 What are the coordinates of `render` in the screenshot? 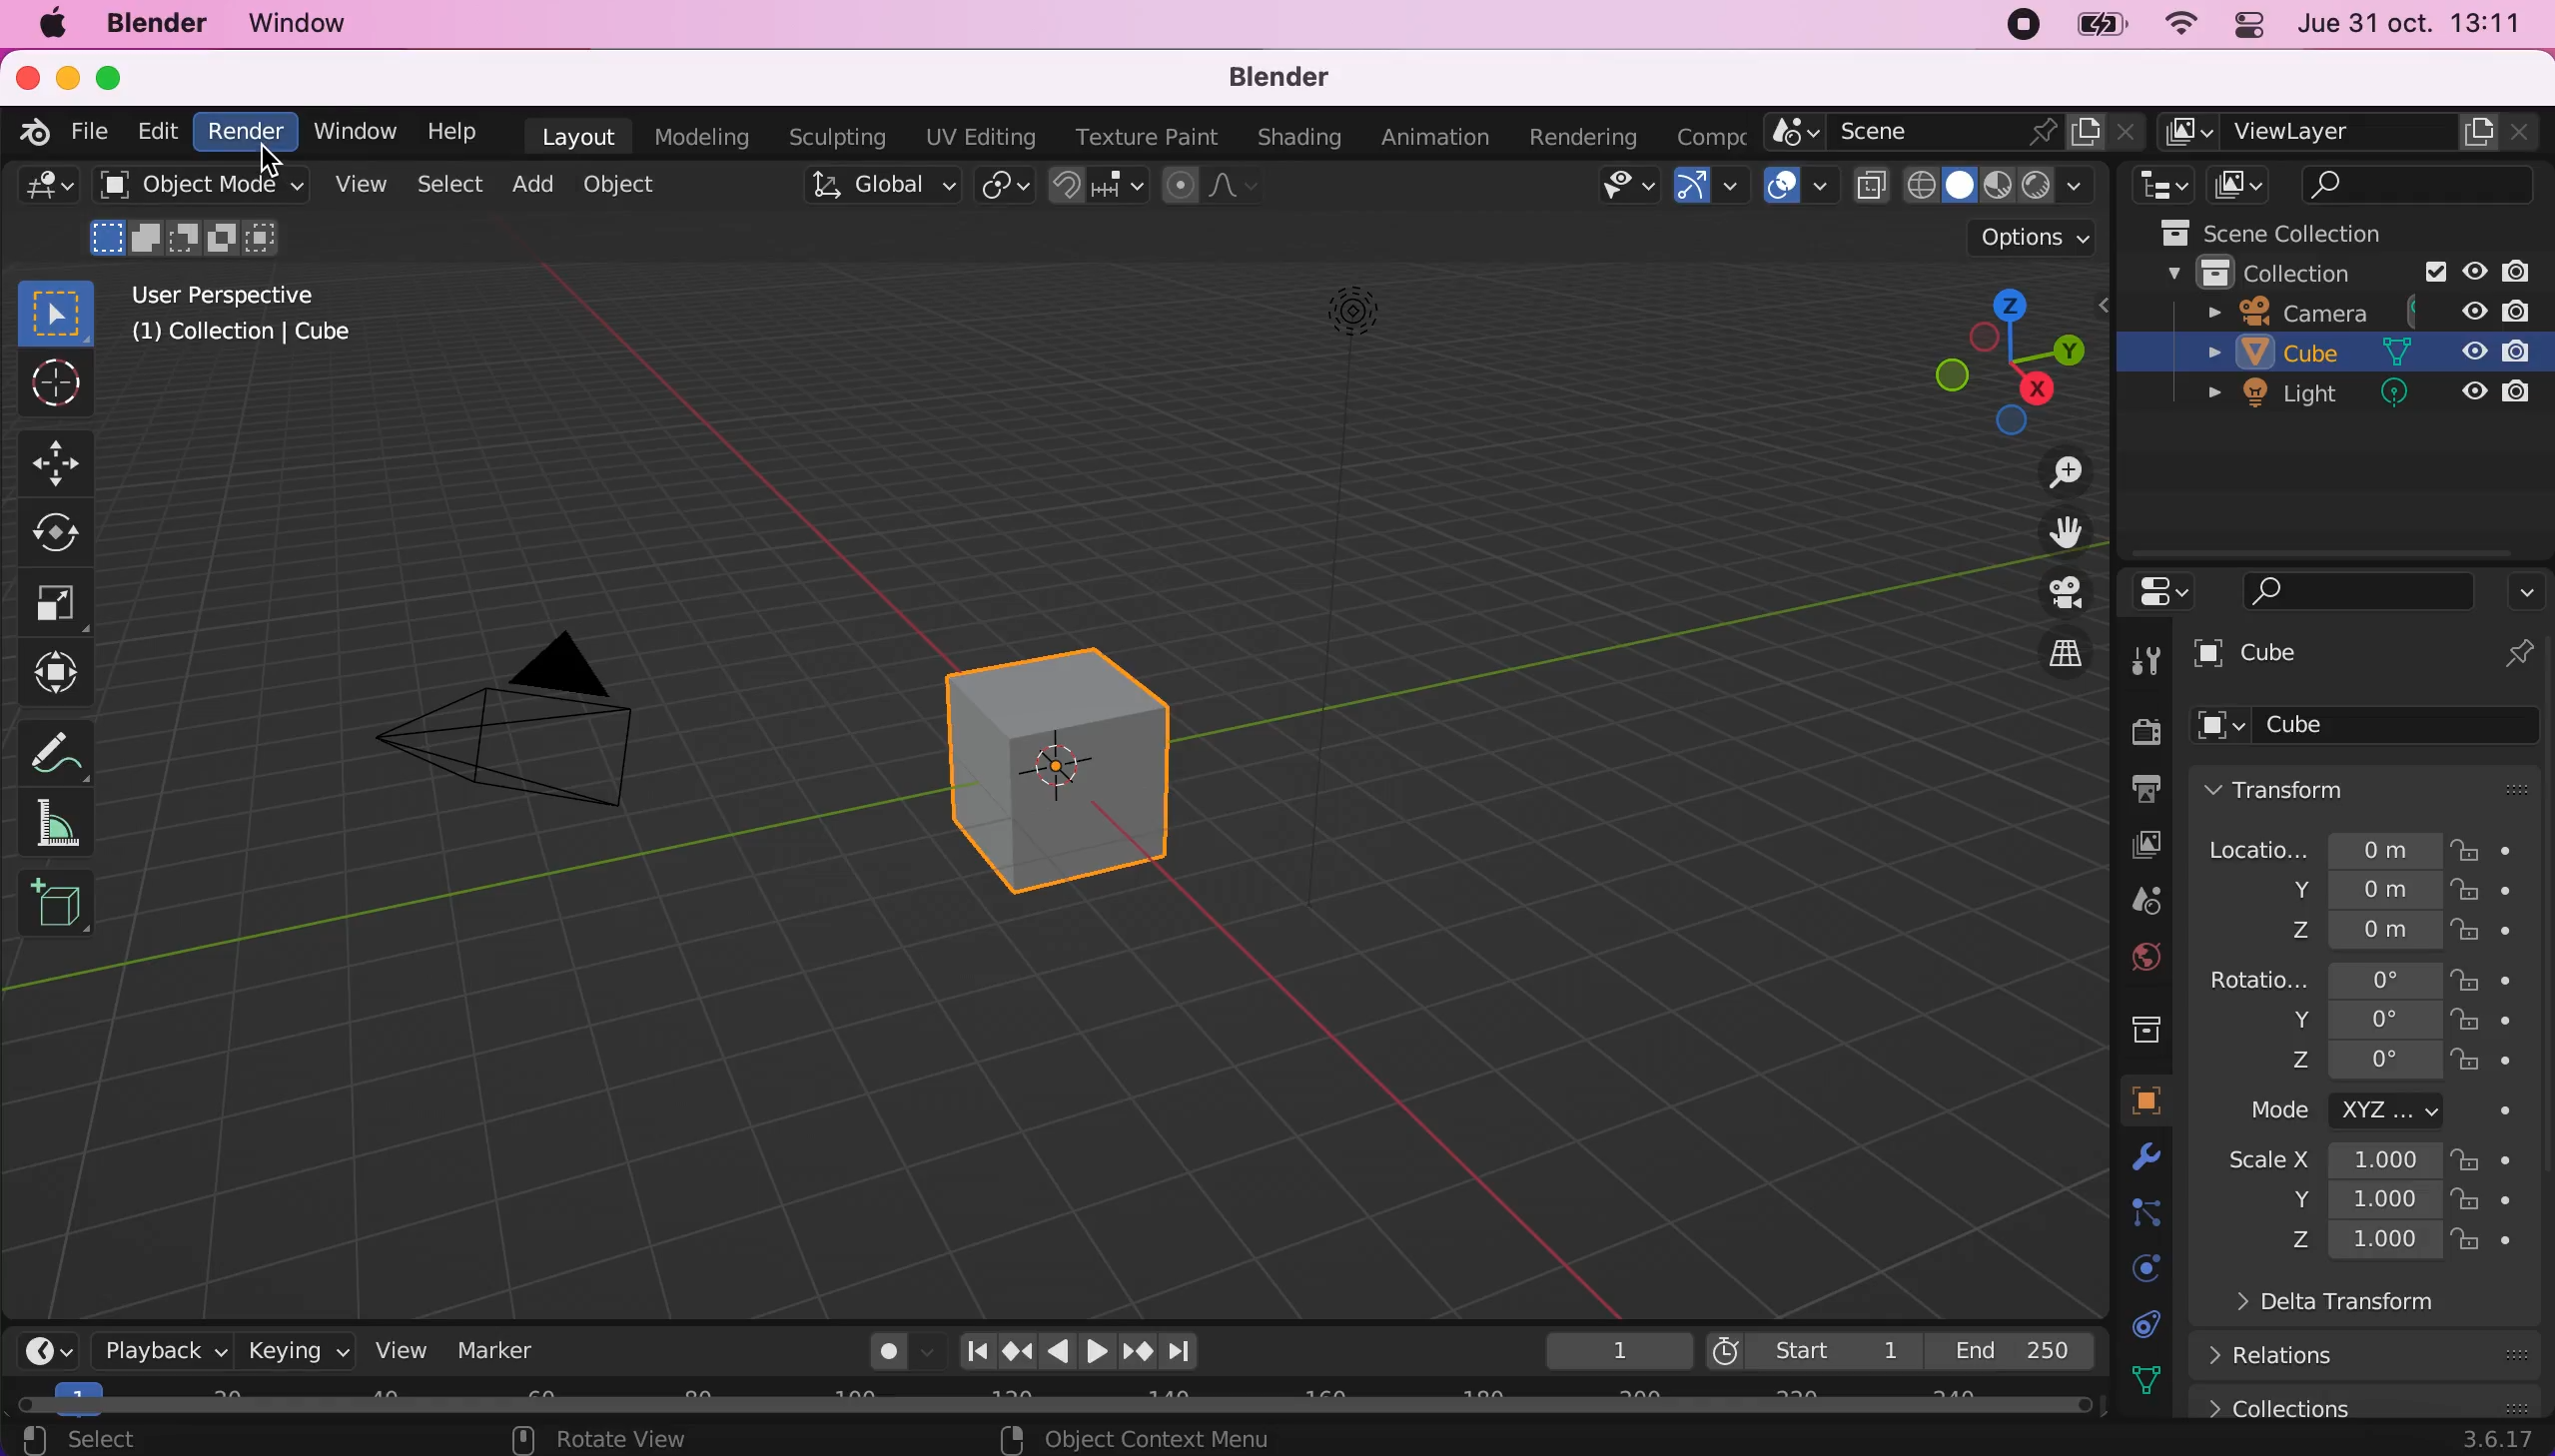 It's located at (244, 125).